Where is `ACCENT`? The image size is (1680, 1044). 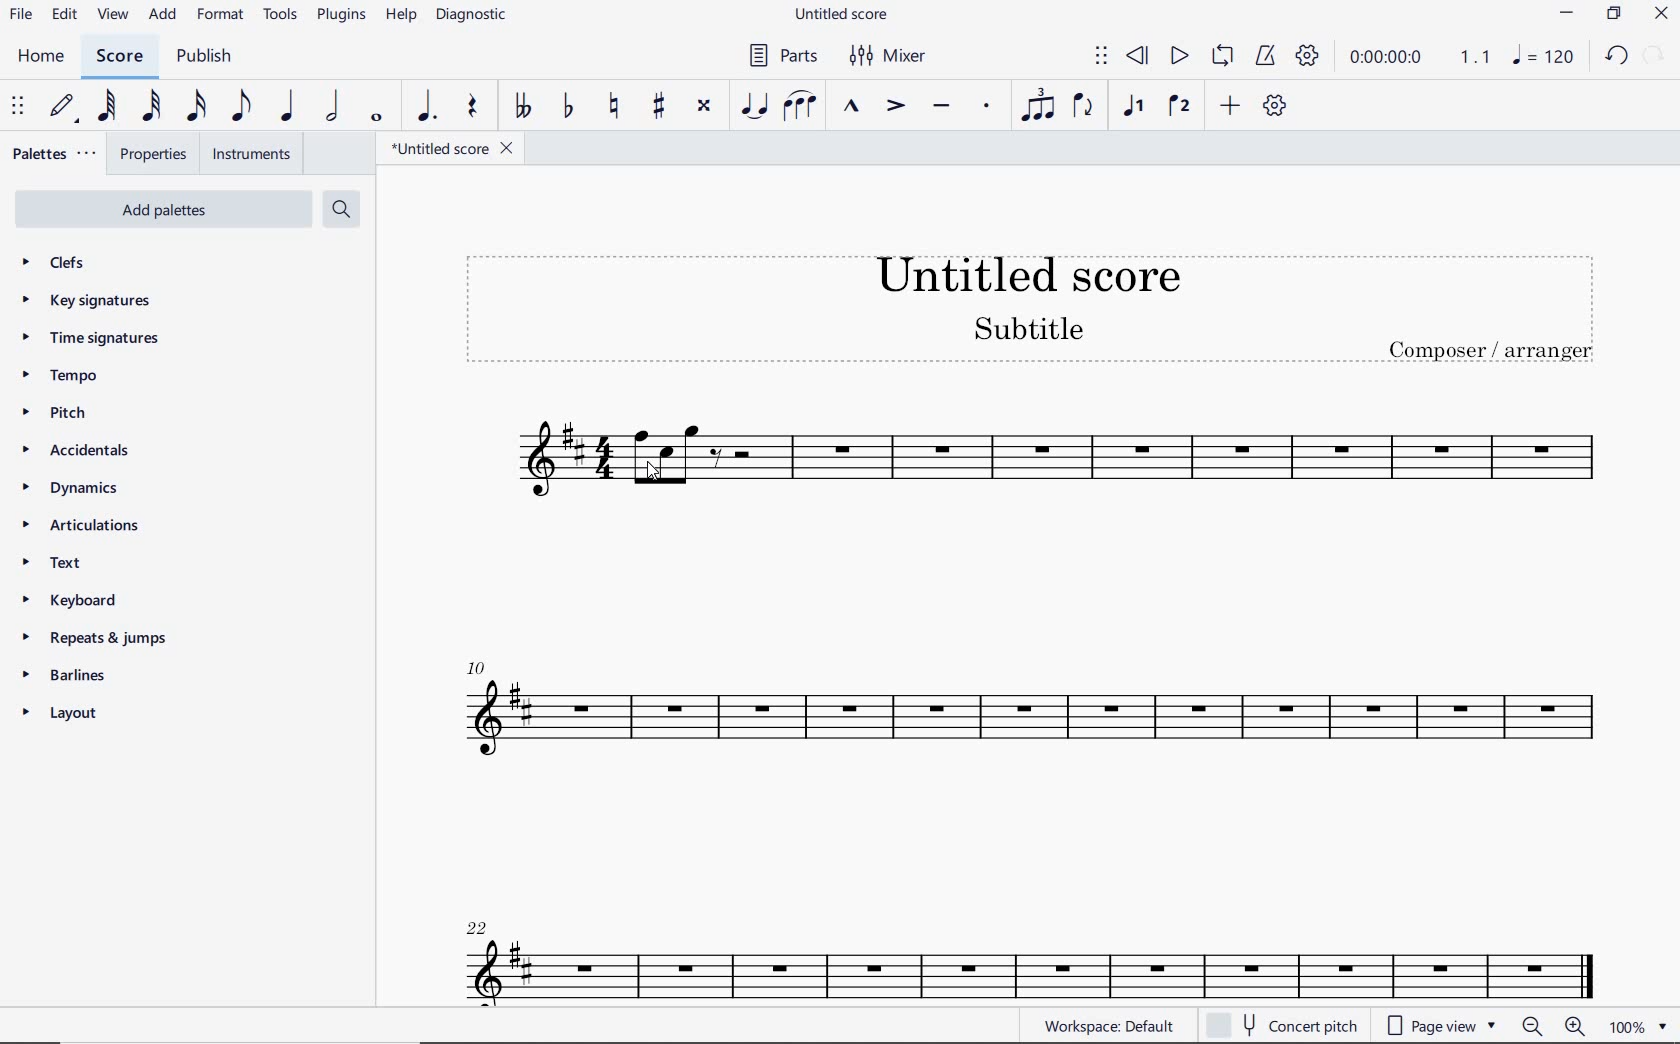 ACCENT is located at coordinates (896, 109).